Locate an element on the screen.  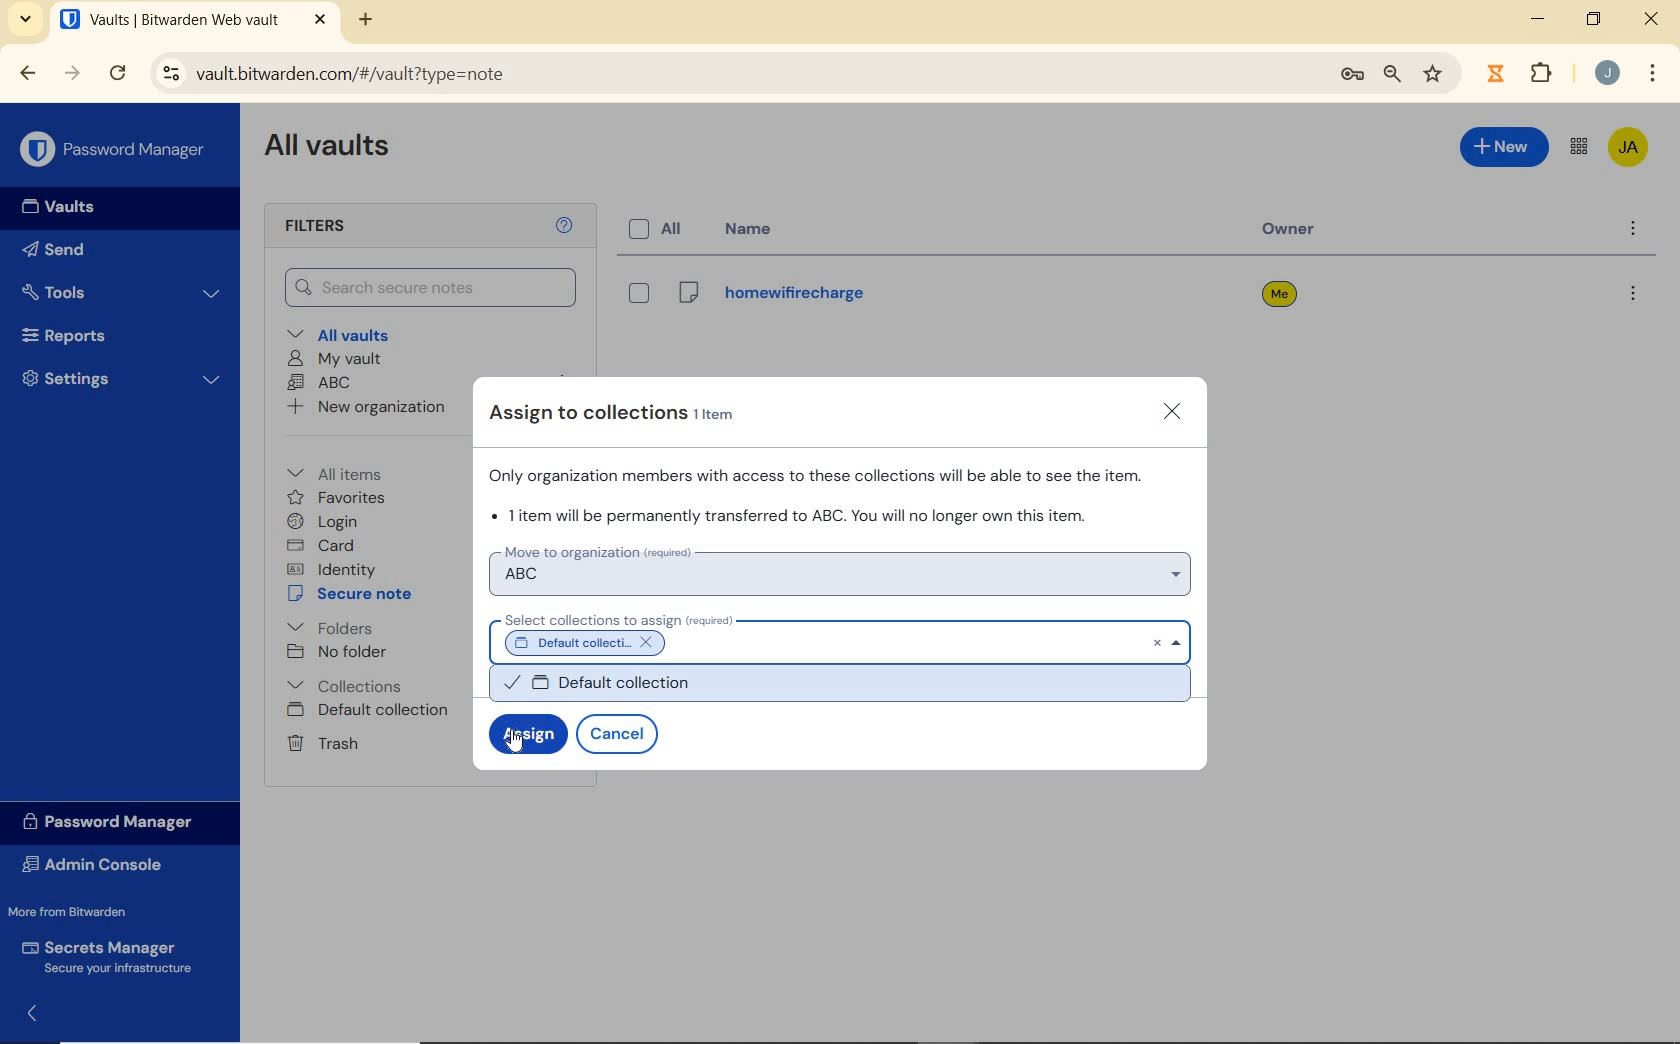
more options is located at coordinates (1631, 230).